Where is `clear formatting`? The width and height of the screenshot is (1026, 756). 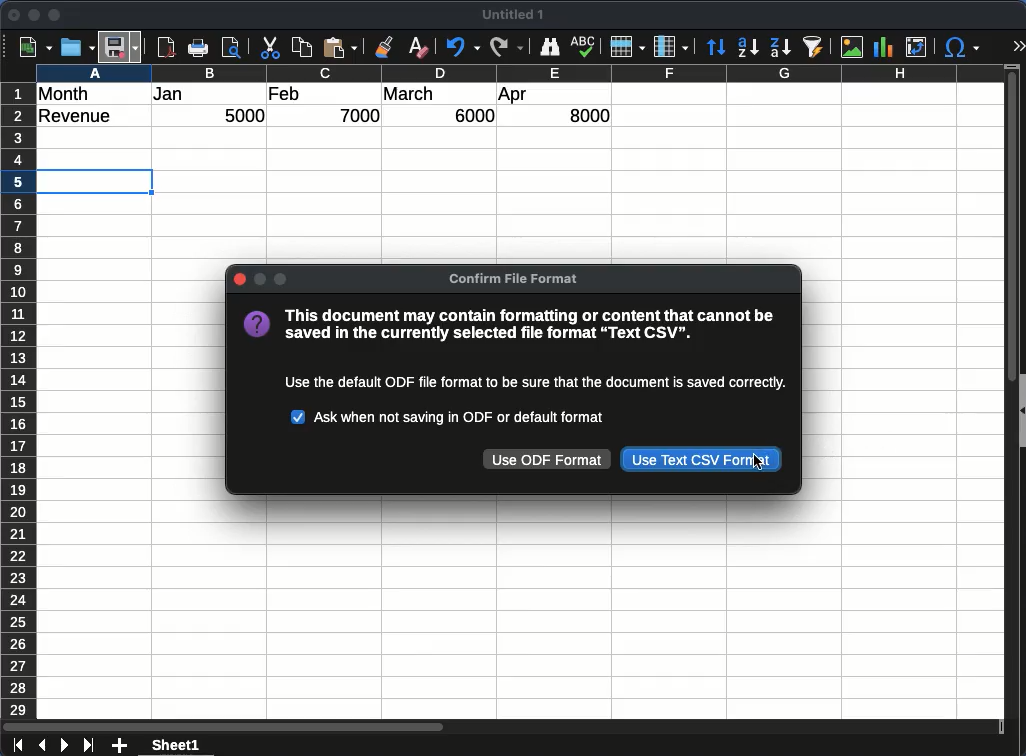 clear formatting is located at coordinates (418, 47).